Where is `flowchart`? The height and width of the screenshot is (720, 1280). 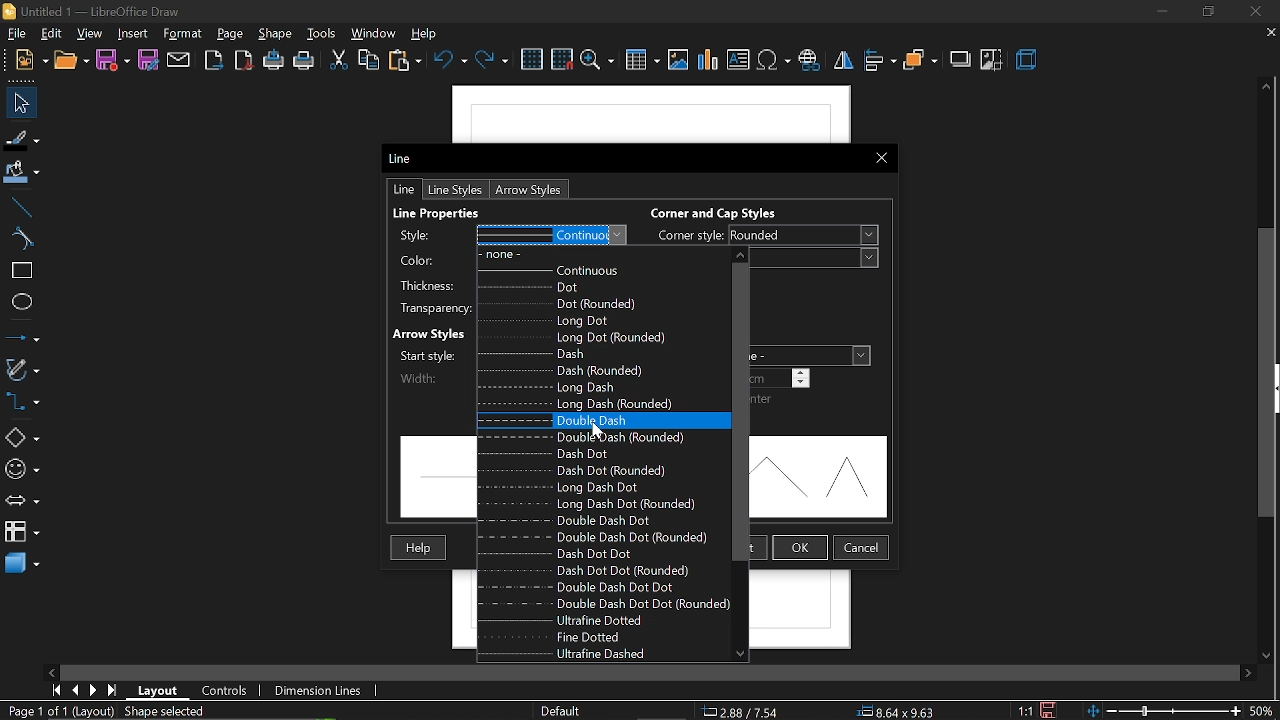
flowchart is located at coordinates (20, 530).